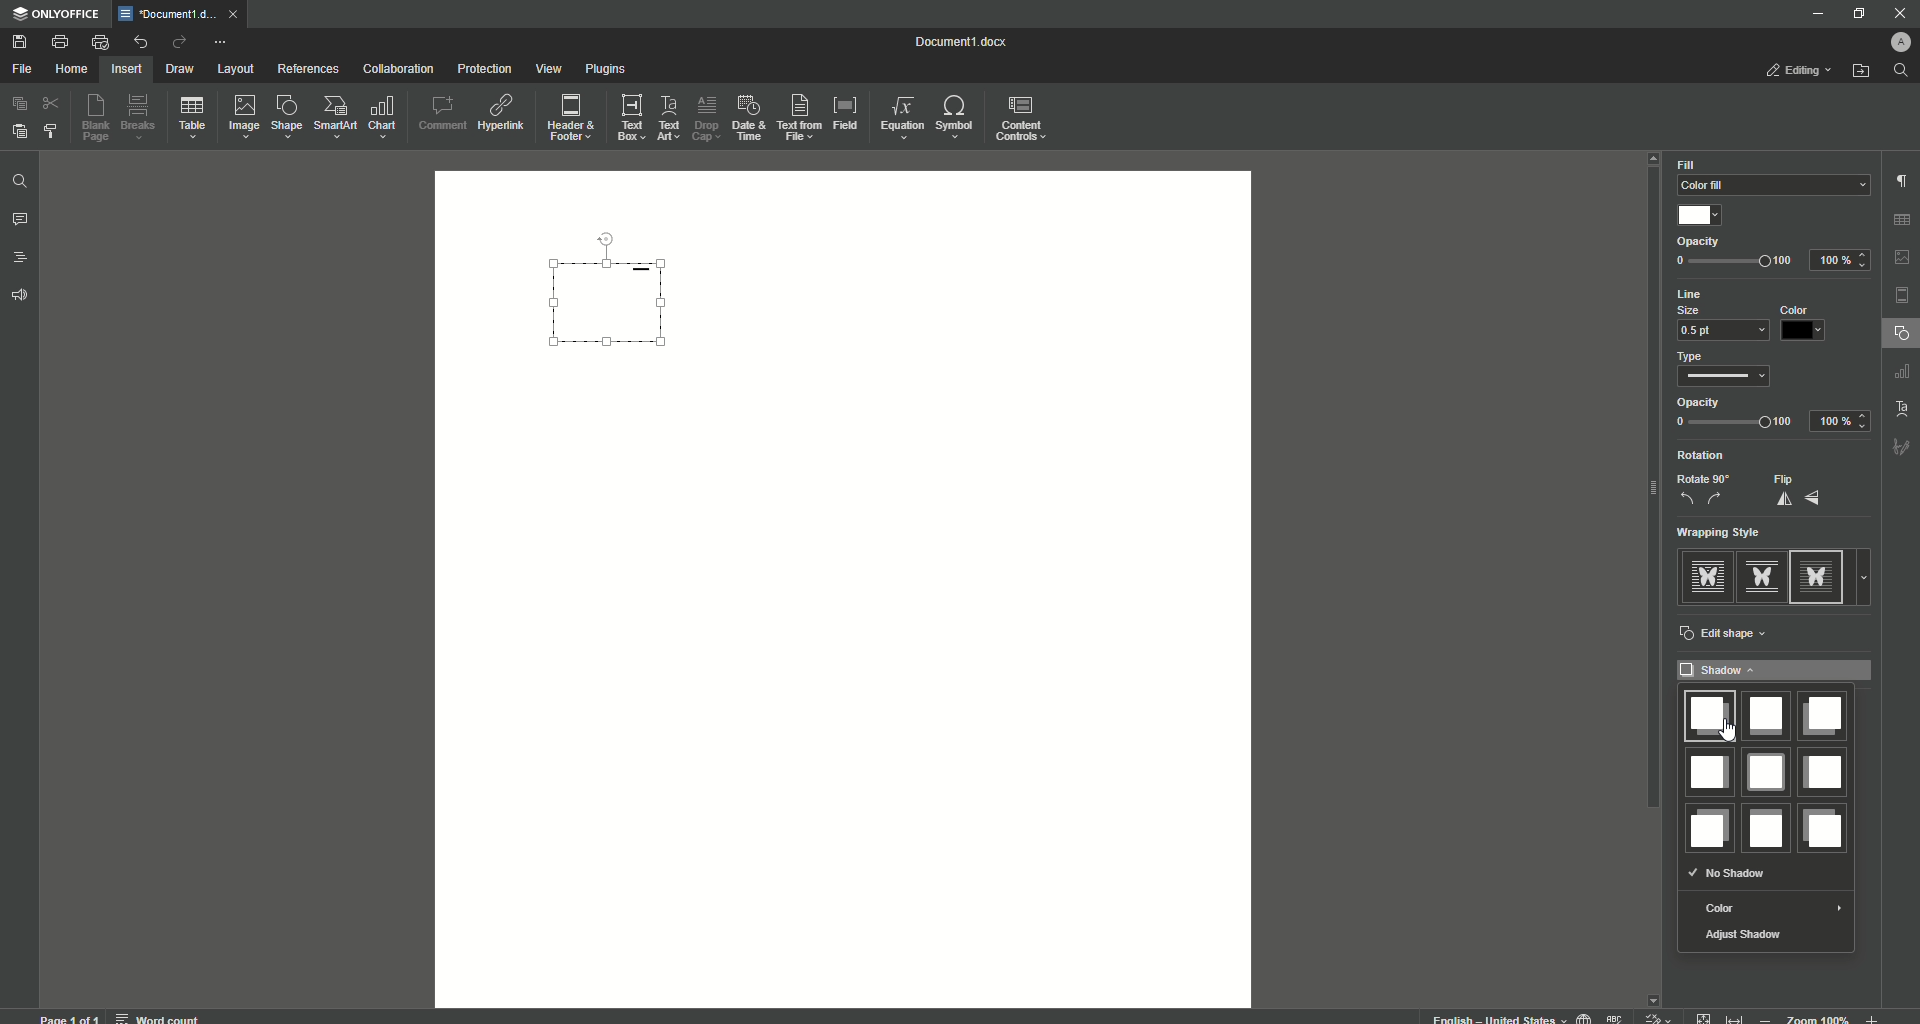 The height and width of the screenshot is (1024, 1920). What do you see at coordinates (1688, 165) in the screenshot?
I see `Fill` at bounding box center [1688, 165].